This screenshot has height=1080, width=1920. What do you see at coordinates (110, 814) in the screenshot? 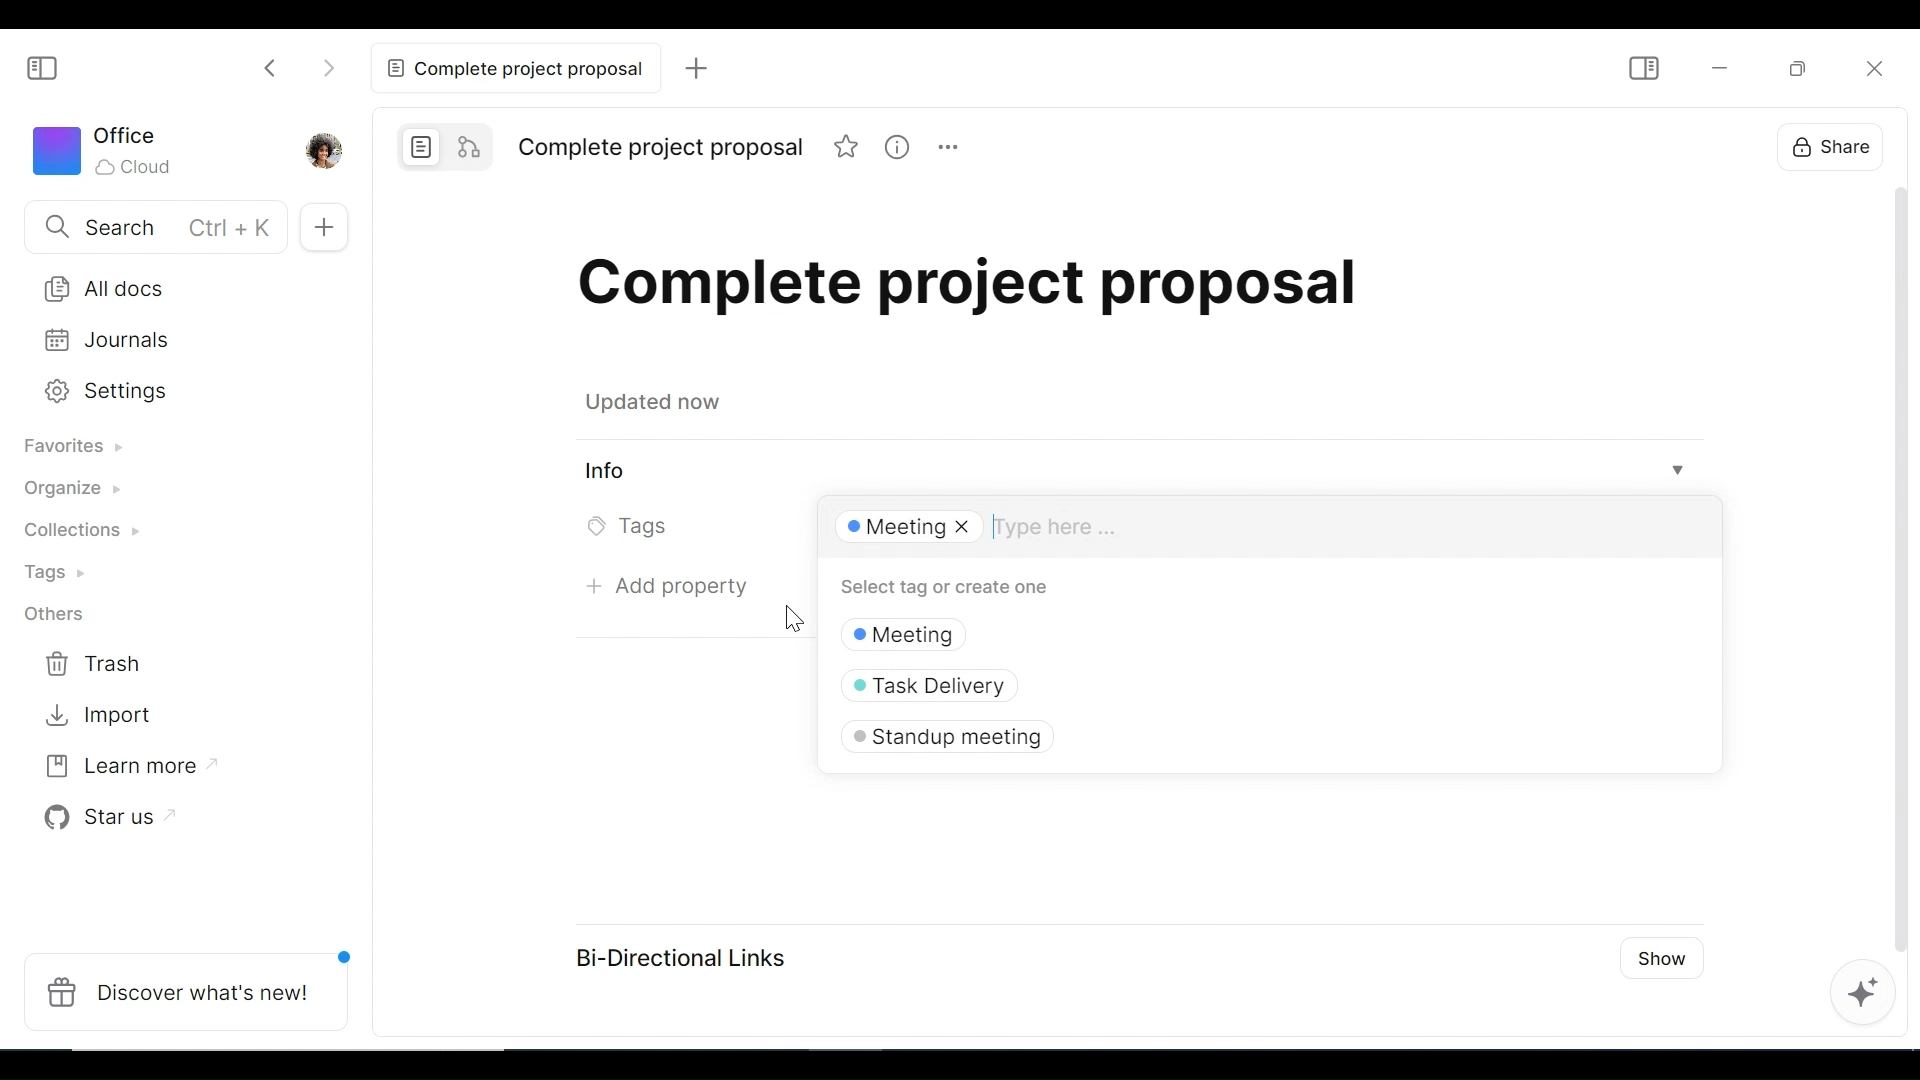
I see `Star us` at bounding box center [110, 814].